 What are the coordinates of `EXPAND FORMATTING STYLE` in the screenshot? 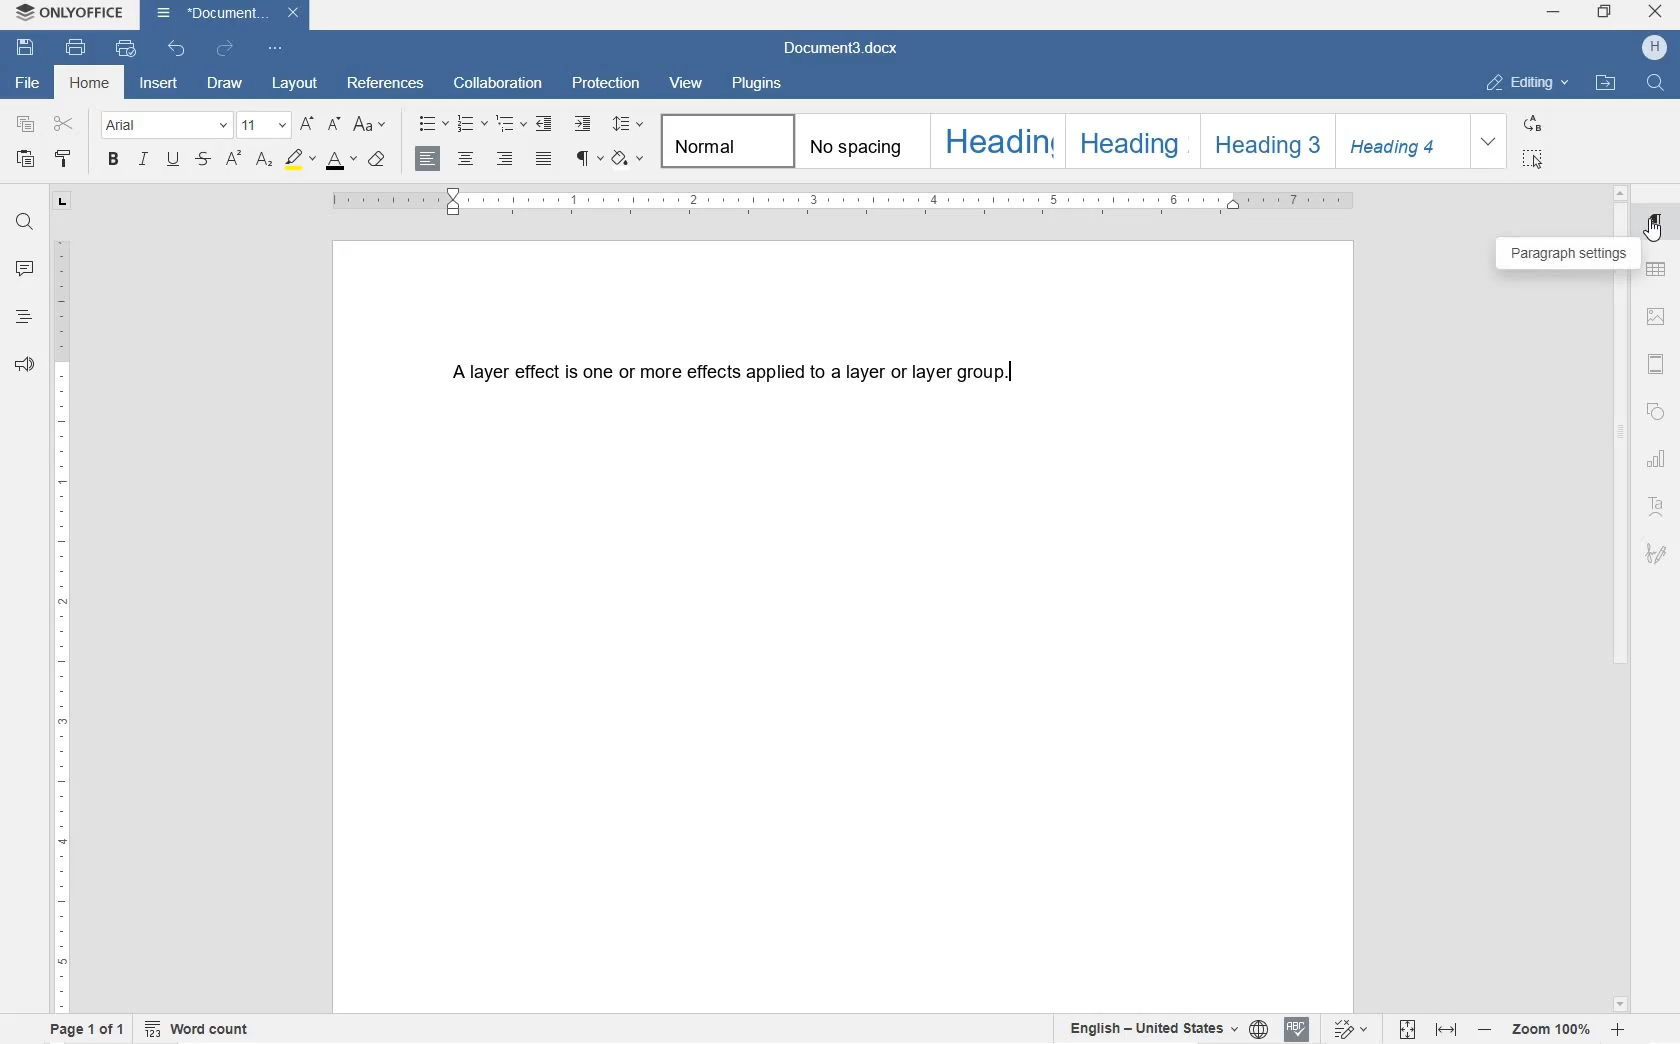 It's located at (1491, 143).